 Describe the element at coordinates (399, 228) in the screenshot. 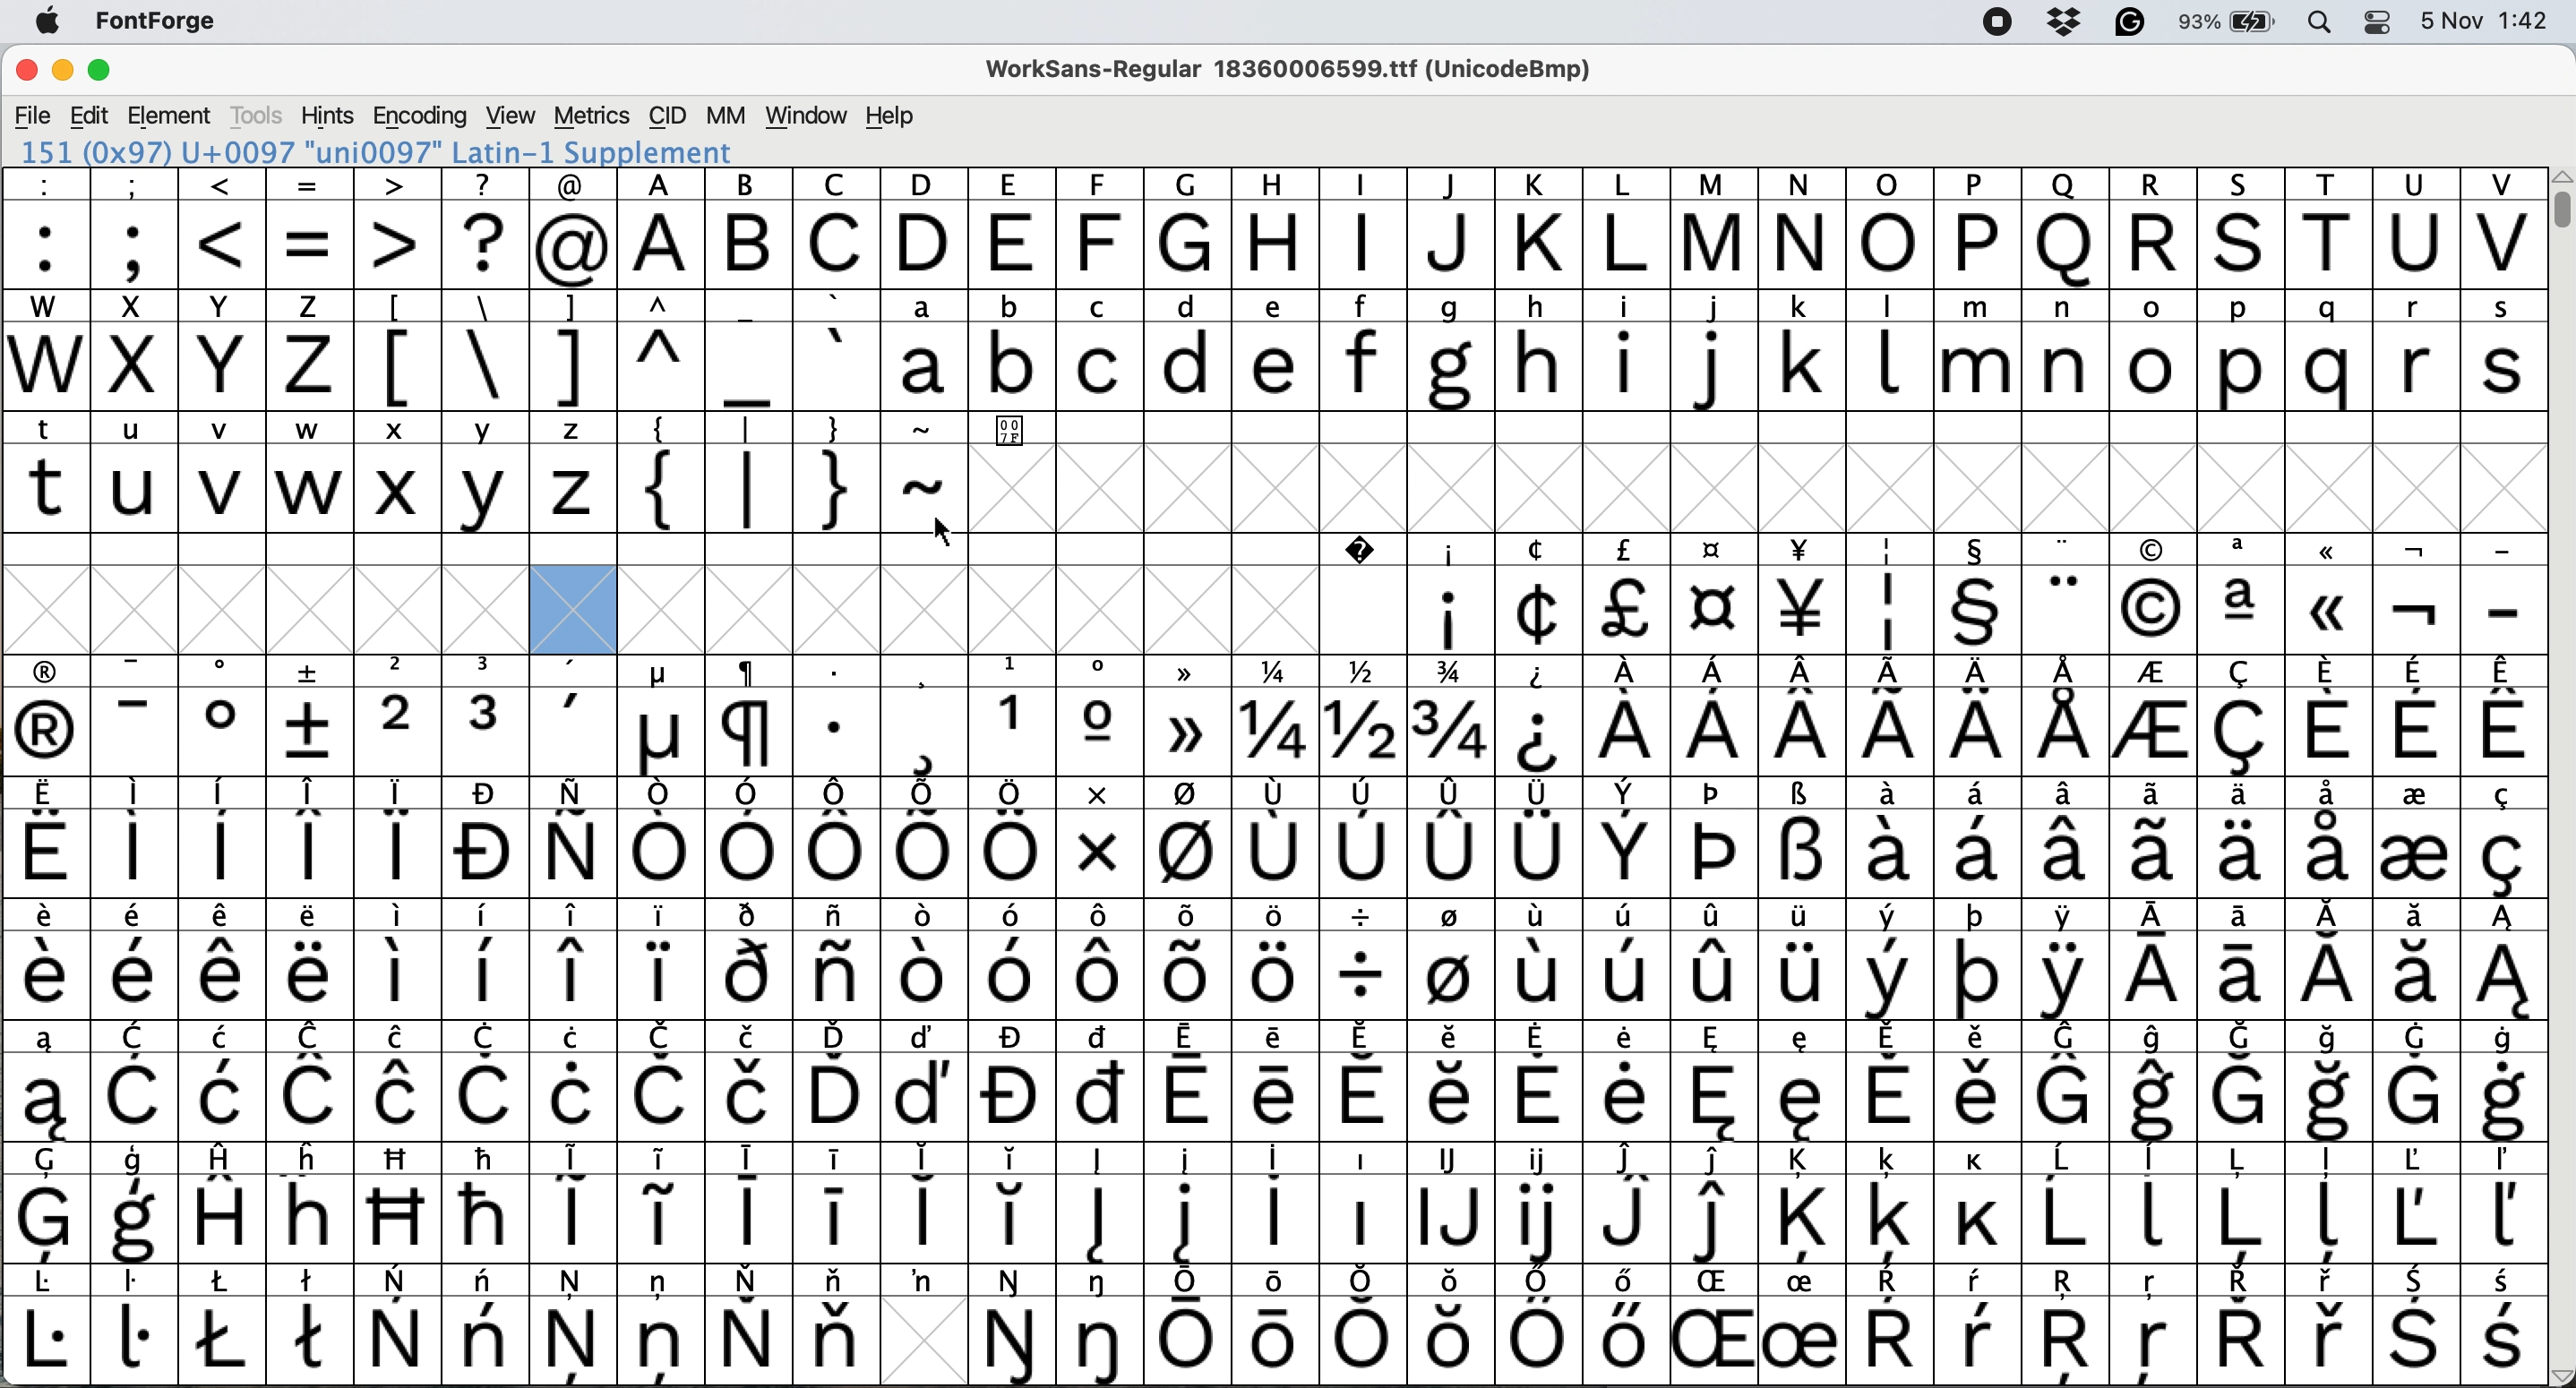

I see `>` at that location.